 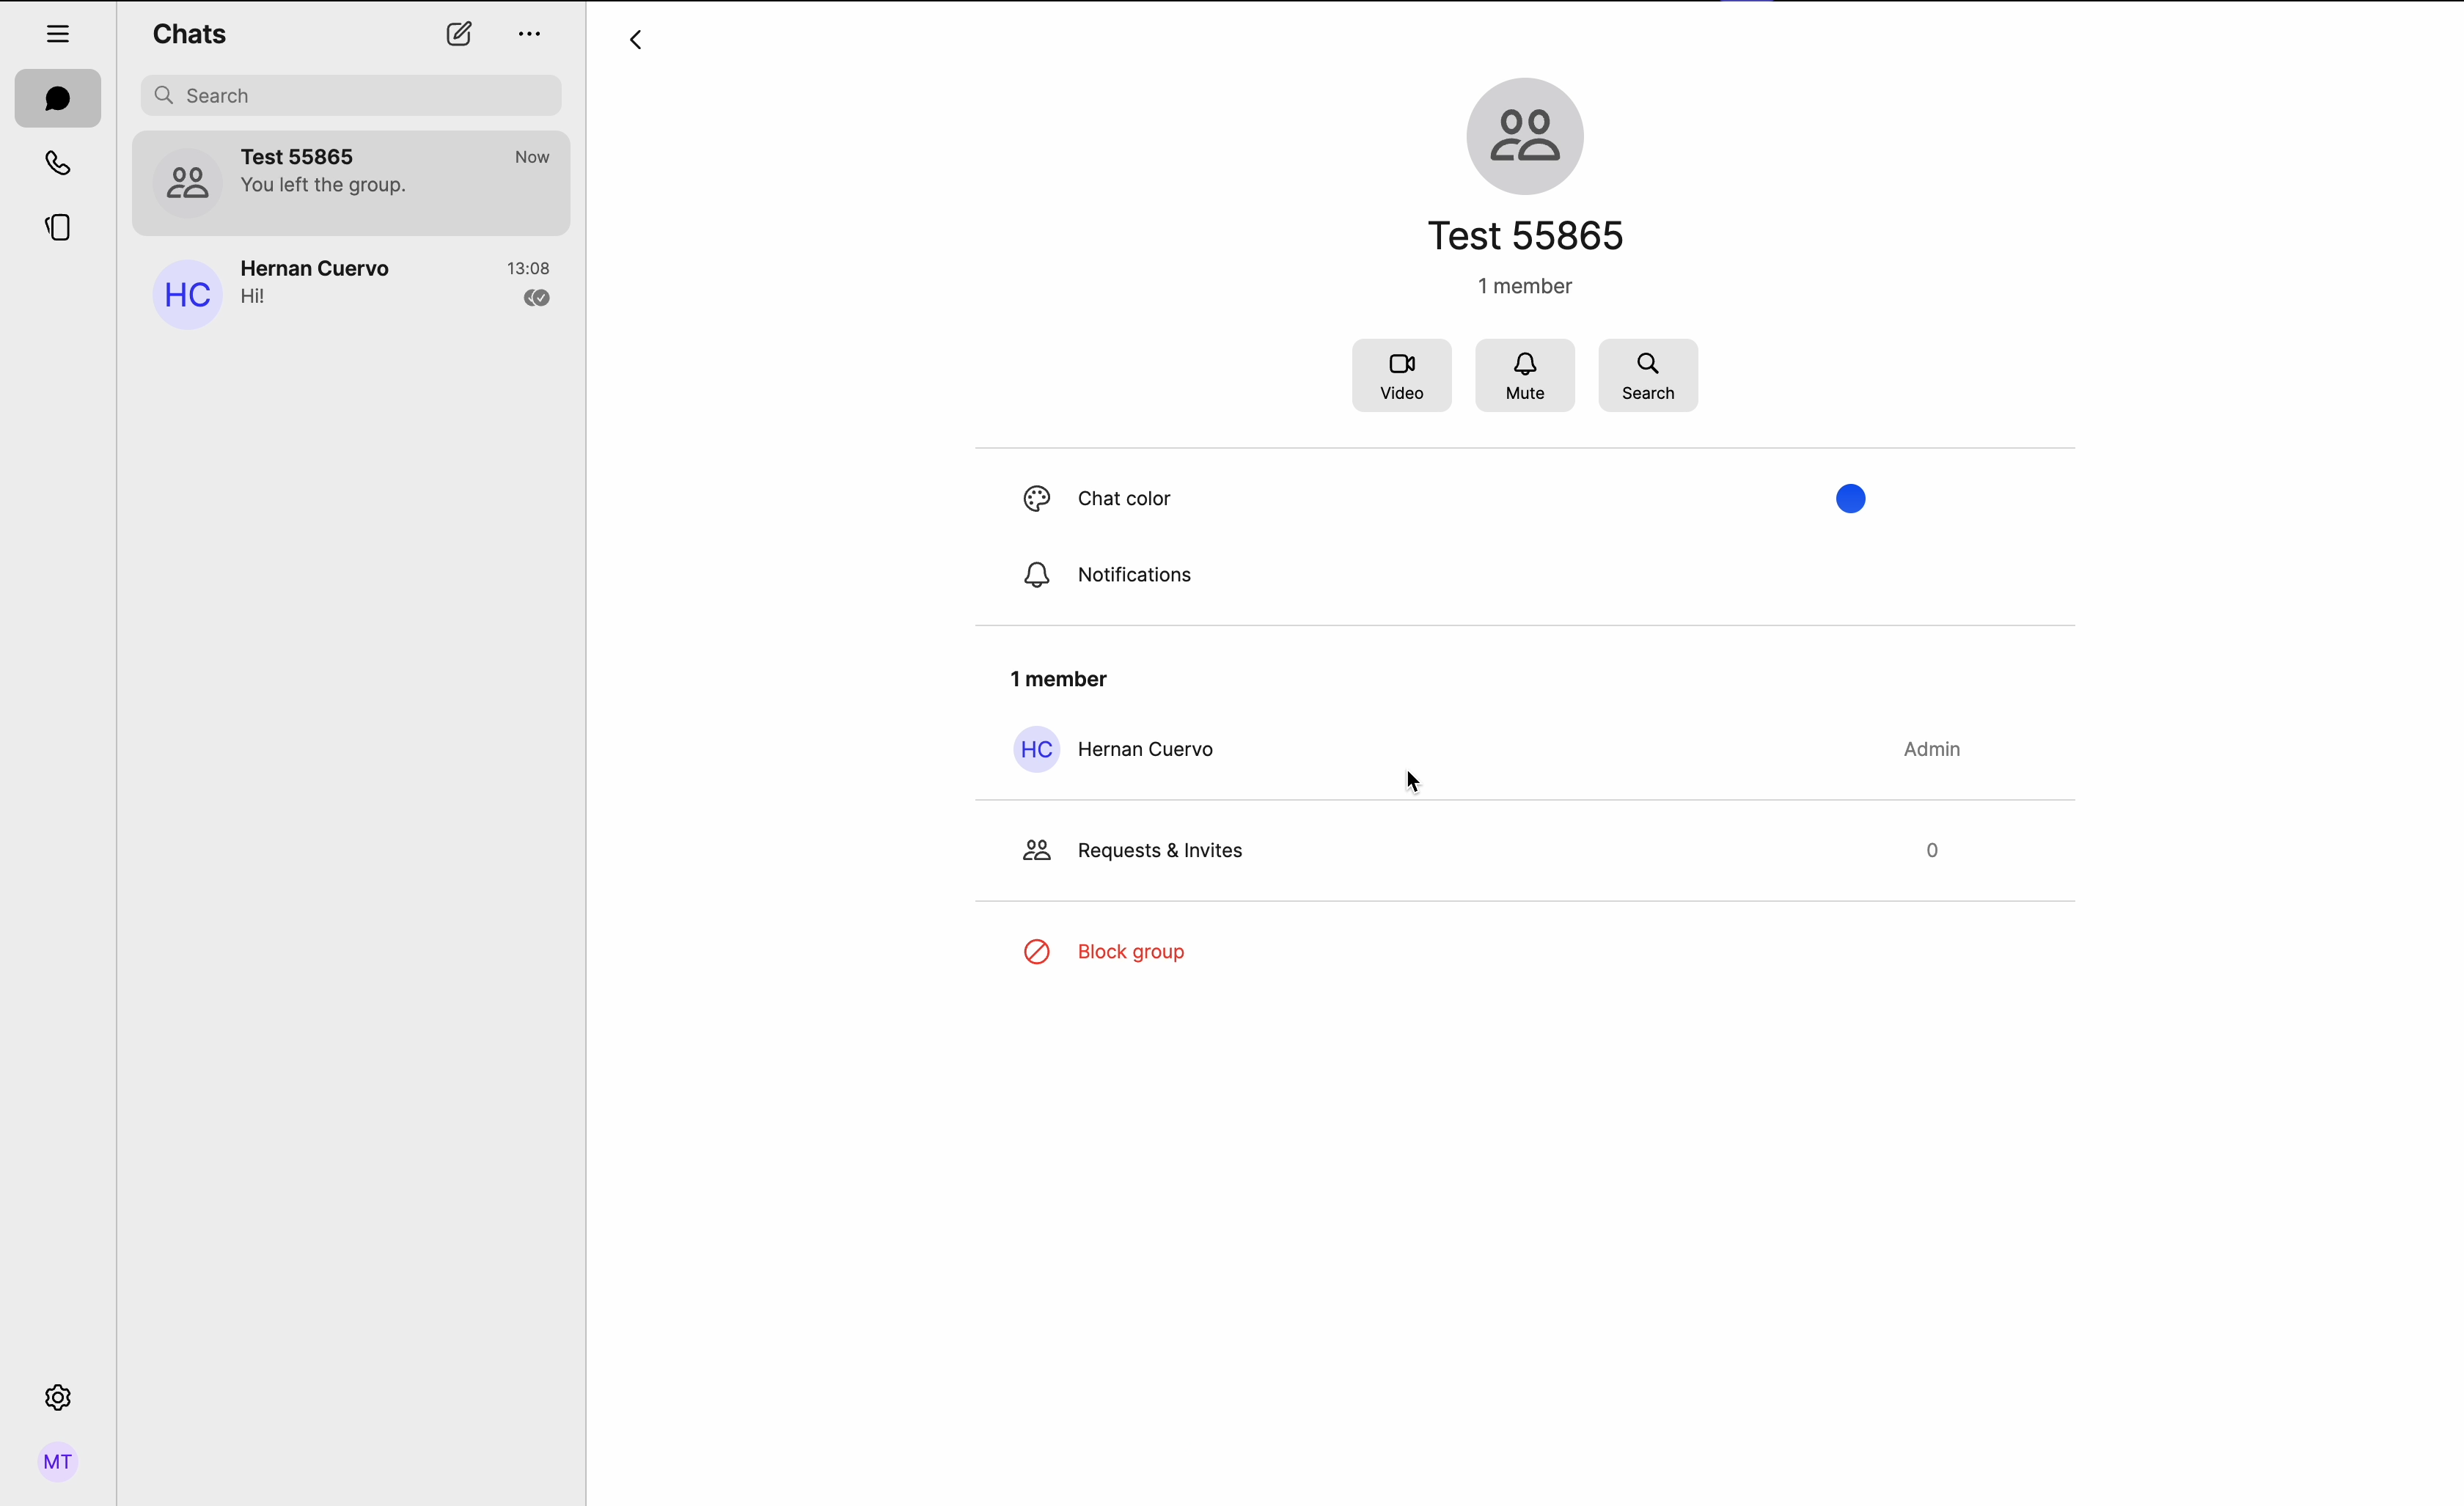 What do you see at coordinates (61, 229) in the screenshot?
I see `threads` at bounding box center [61, 229].